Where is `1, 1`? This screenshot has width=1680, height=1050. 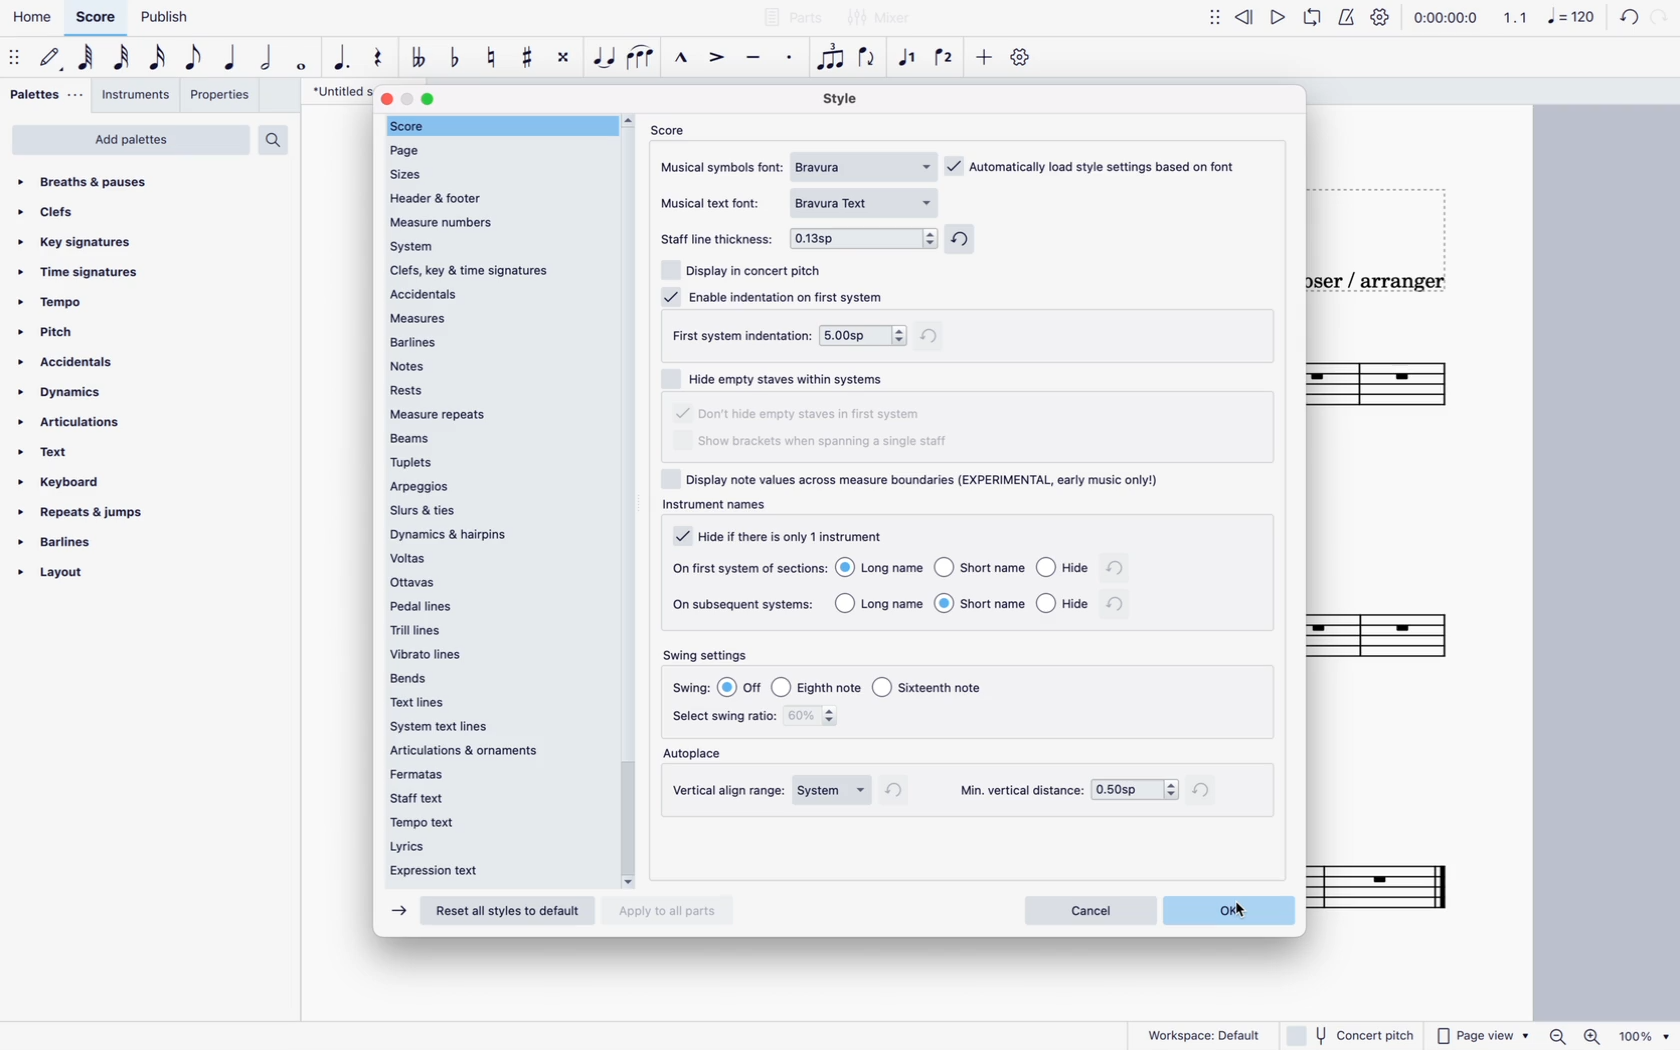
1, 1 is located at coordinates (1519, 16).